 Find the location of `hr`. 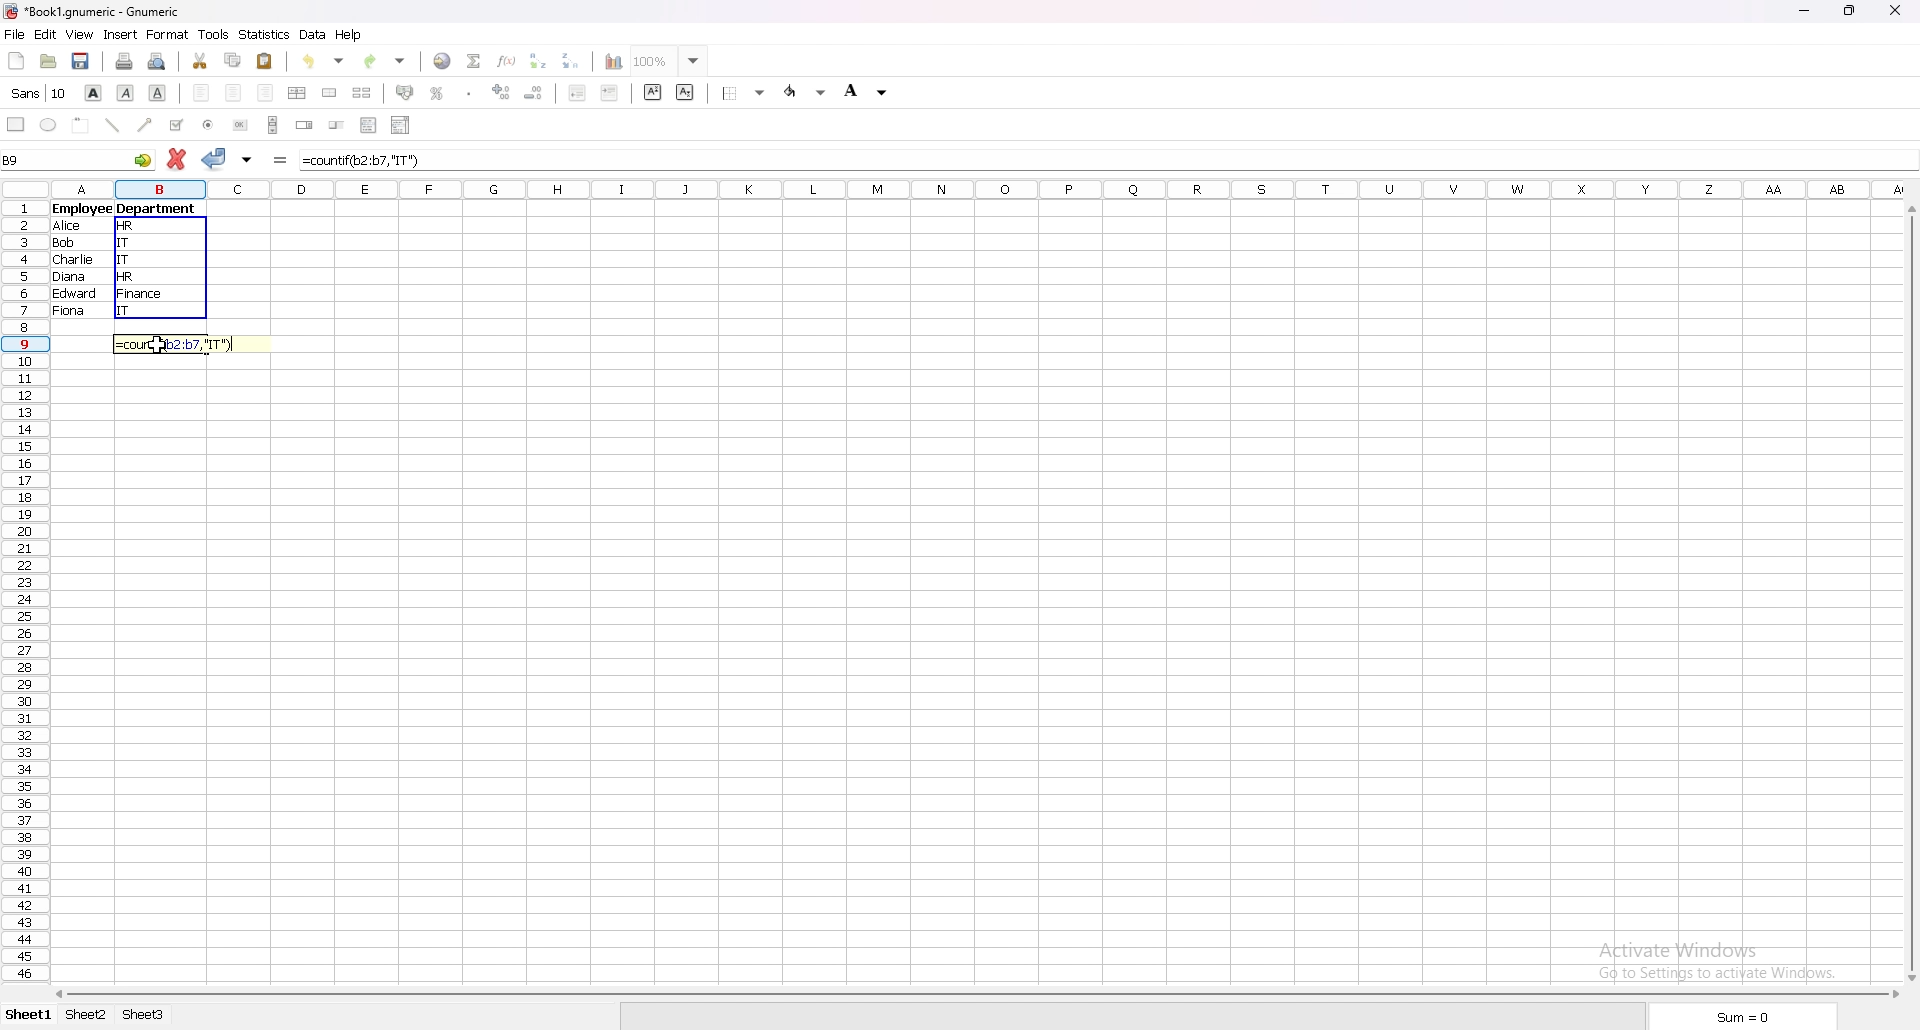

hr is located at coordinates (124, 227).